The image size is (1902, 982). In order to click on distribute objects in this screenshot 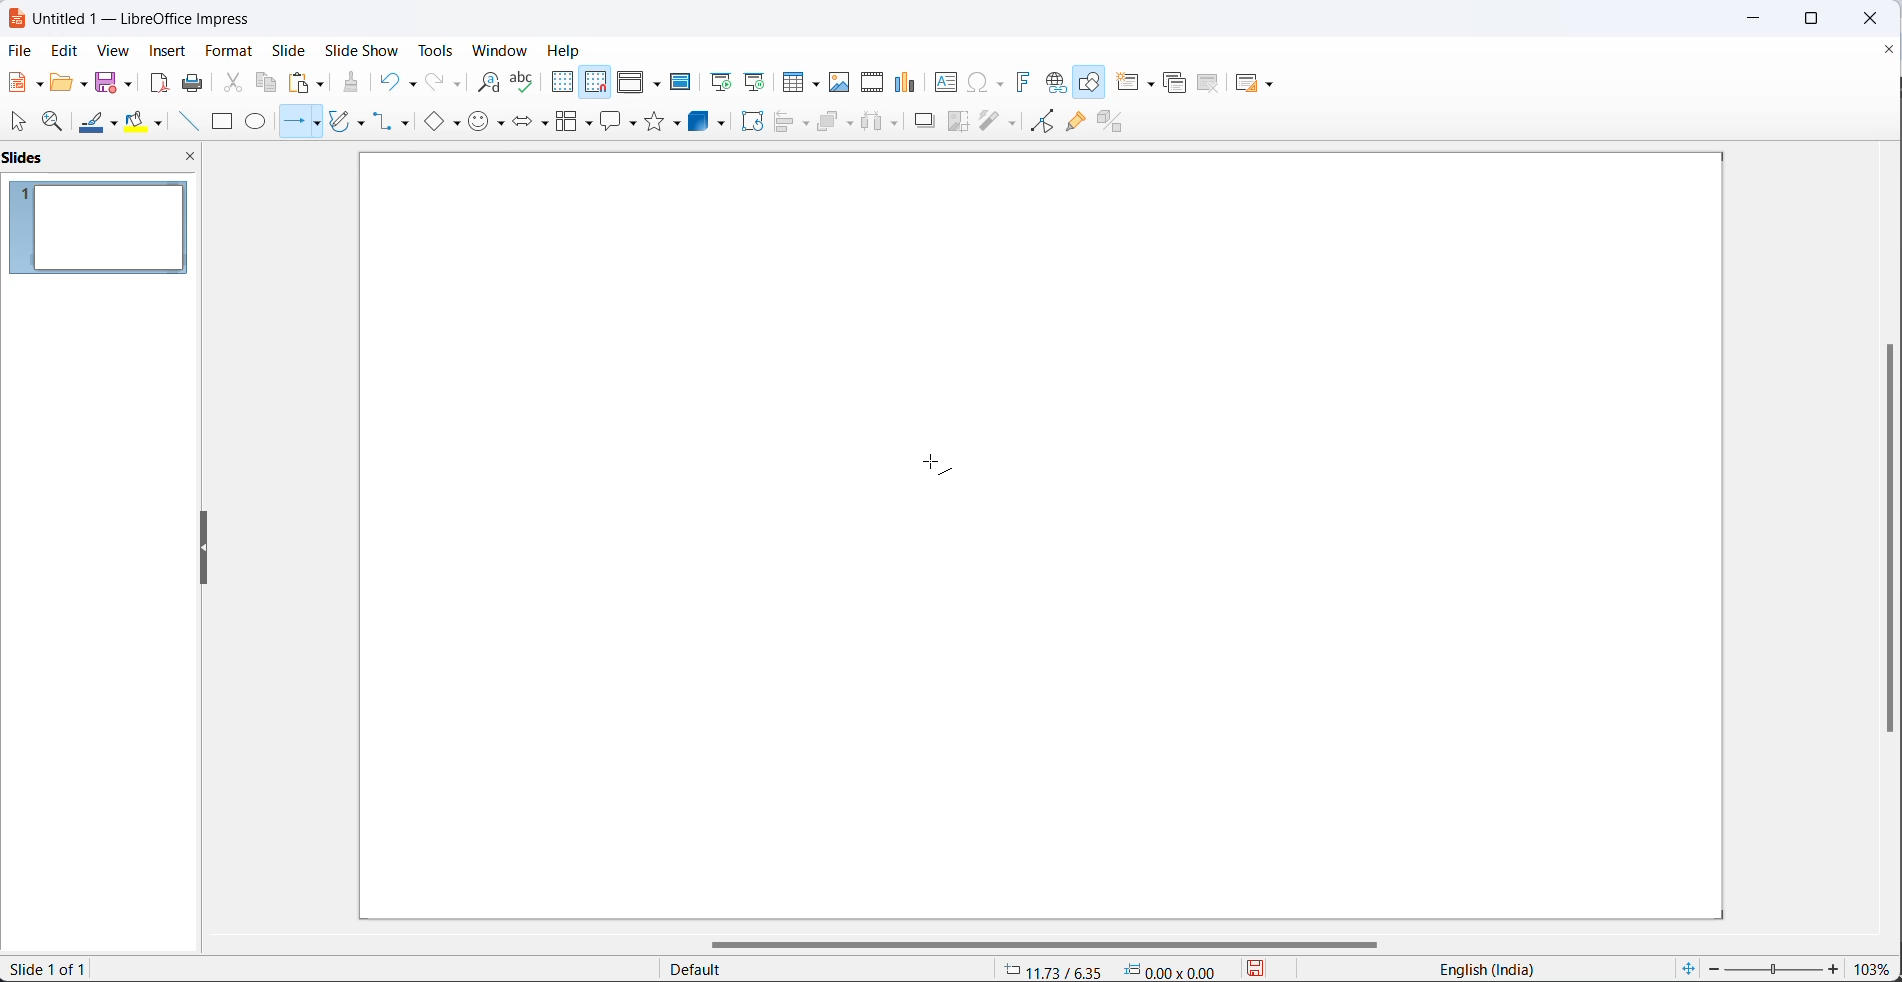, I will do `click(882, 124)`.